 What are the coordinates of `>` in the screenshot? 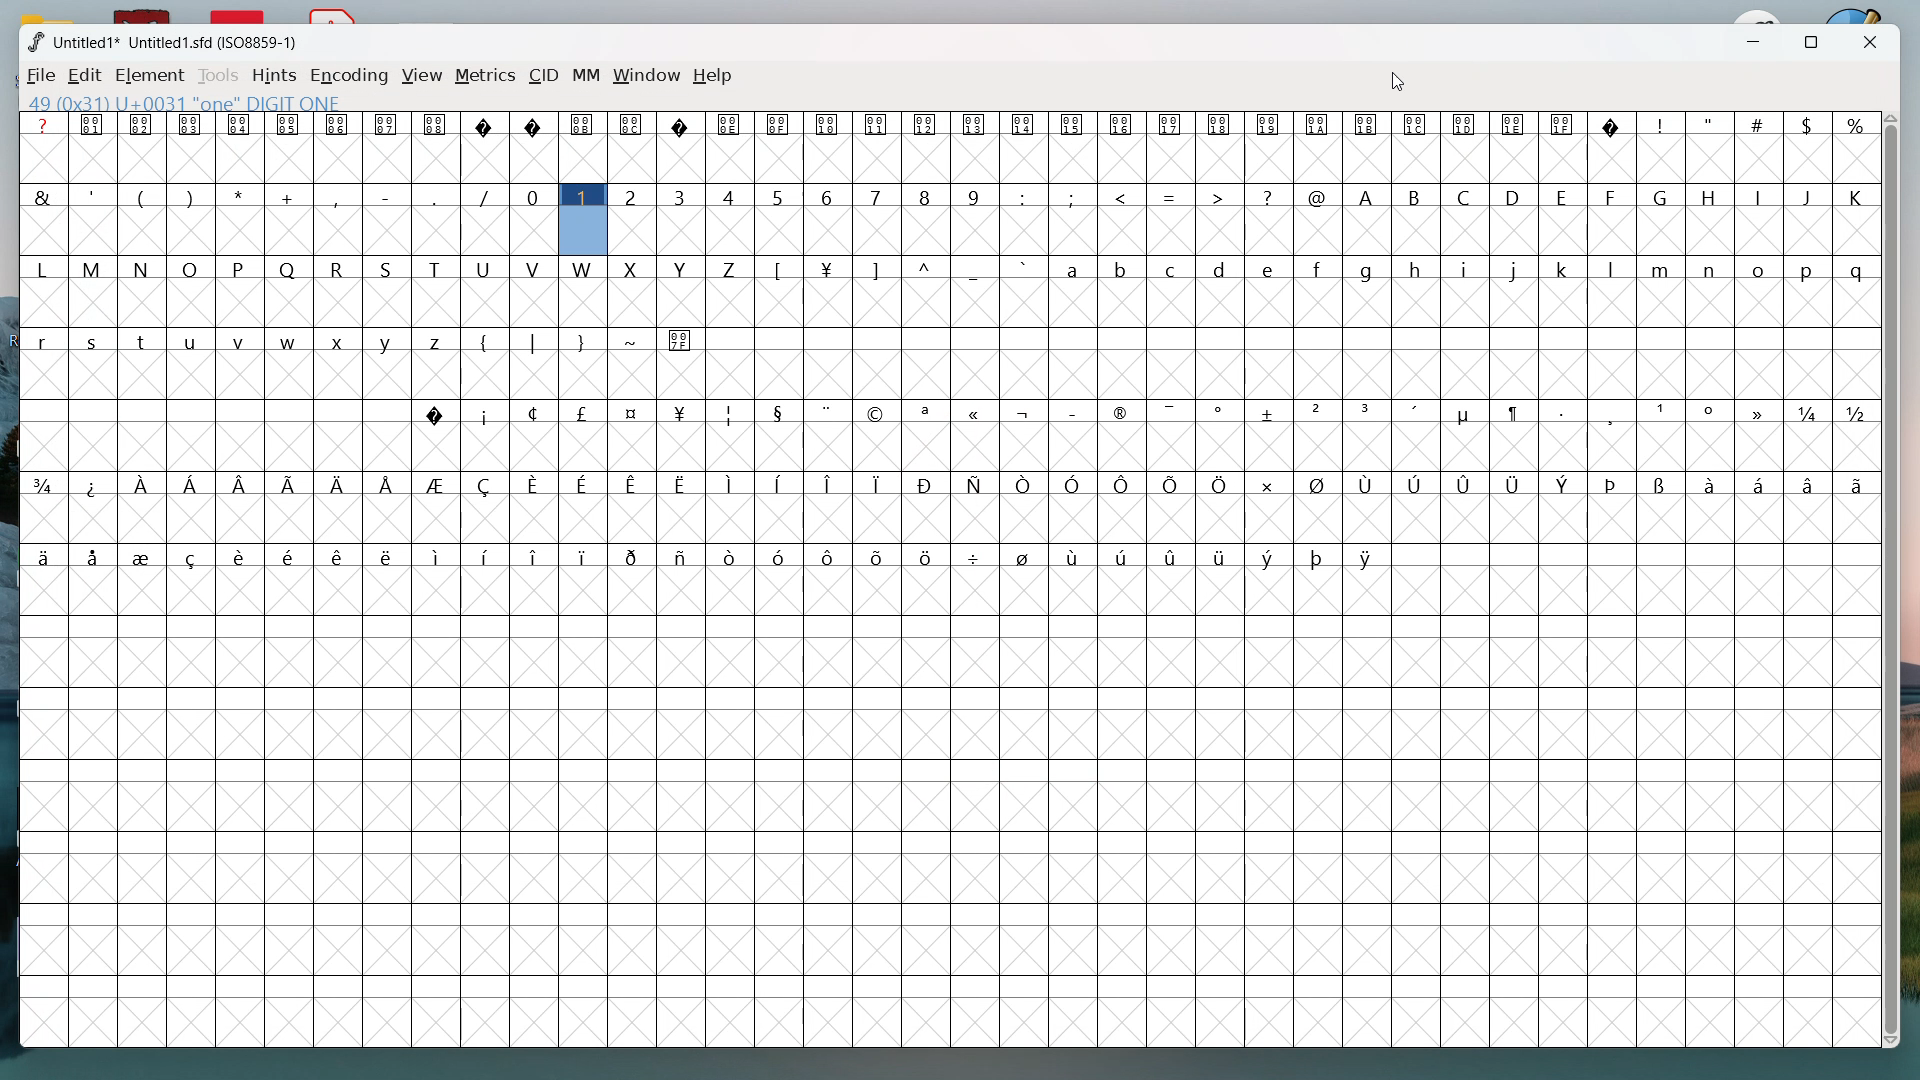 It's located at (1217, 194).